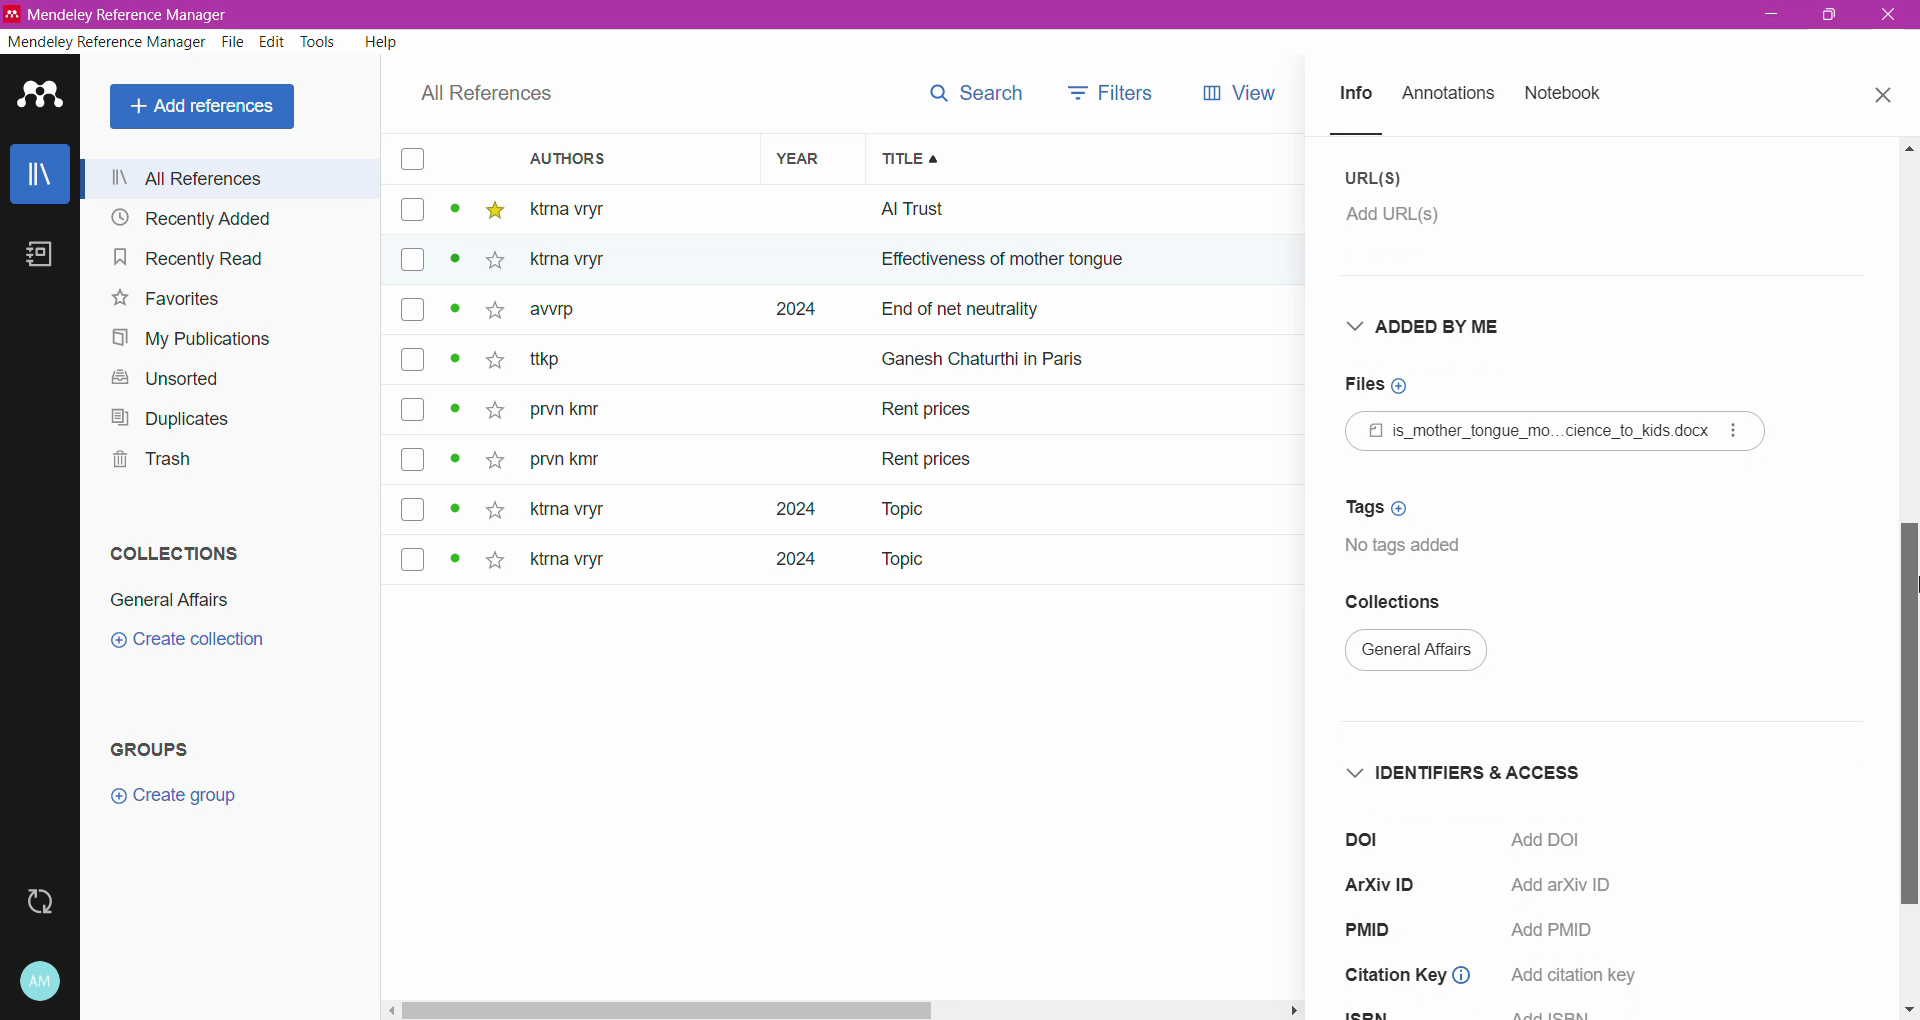 Image resolution: width=1920 pixels, height=1020 pixels. Describe the element at coordinates (40, 254) in the screenshot. I see `Notebook` at that location.